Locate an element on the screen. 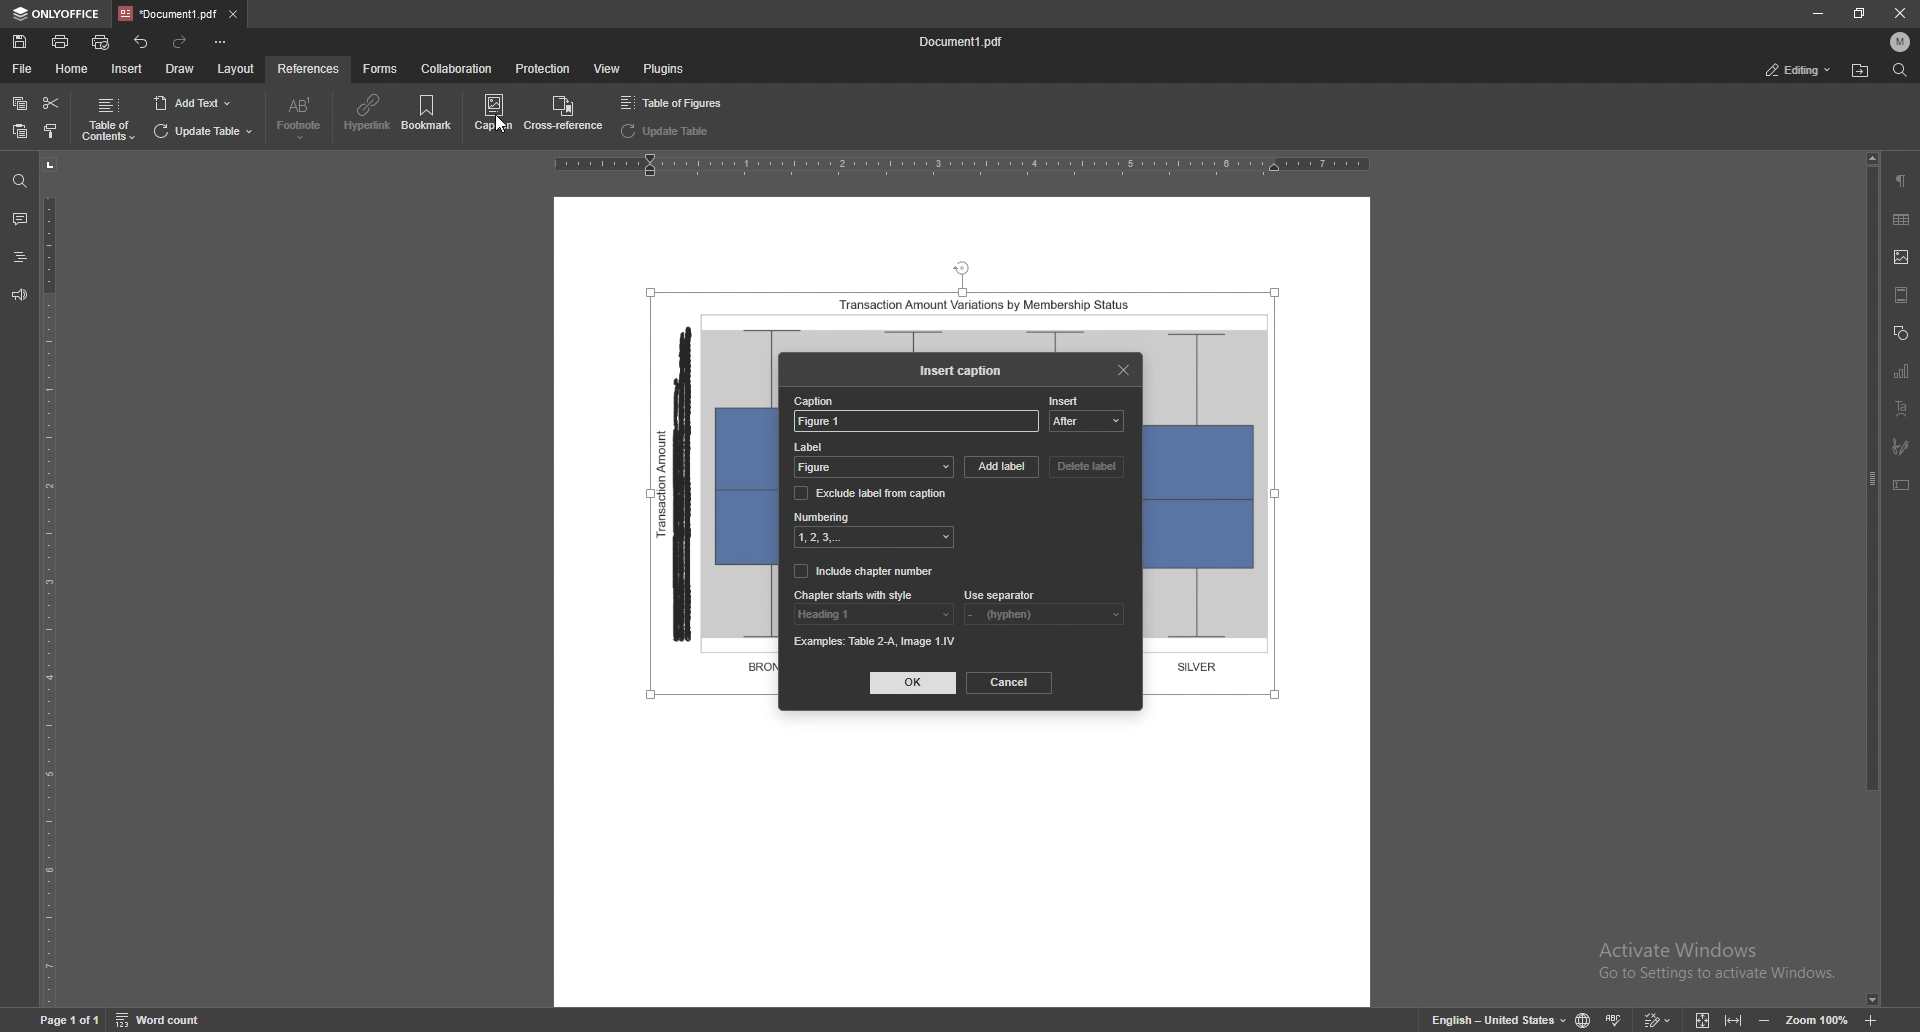 This screenshot has height=1032, width=1920. home is located at coordinates (73, 69).